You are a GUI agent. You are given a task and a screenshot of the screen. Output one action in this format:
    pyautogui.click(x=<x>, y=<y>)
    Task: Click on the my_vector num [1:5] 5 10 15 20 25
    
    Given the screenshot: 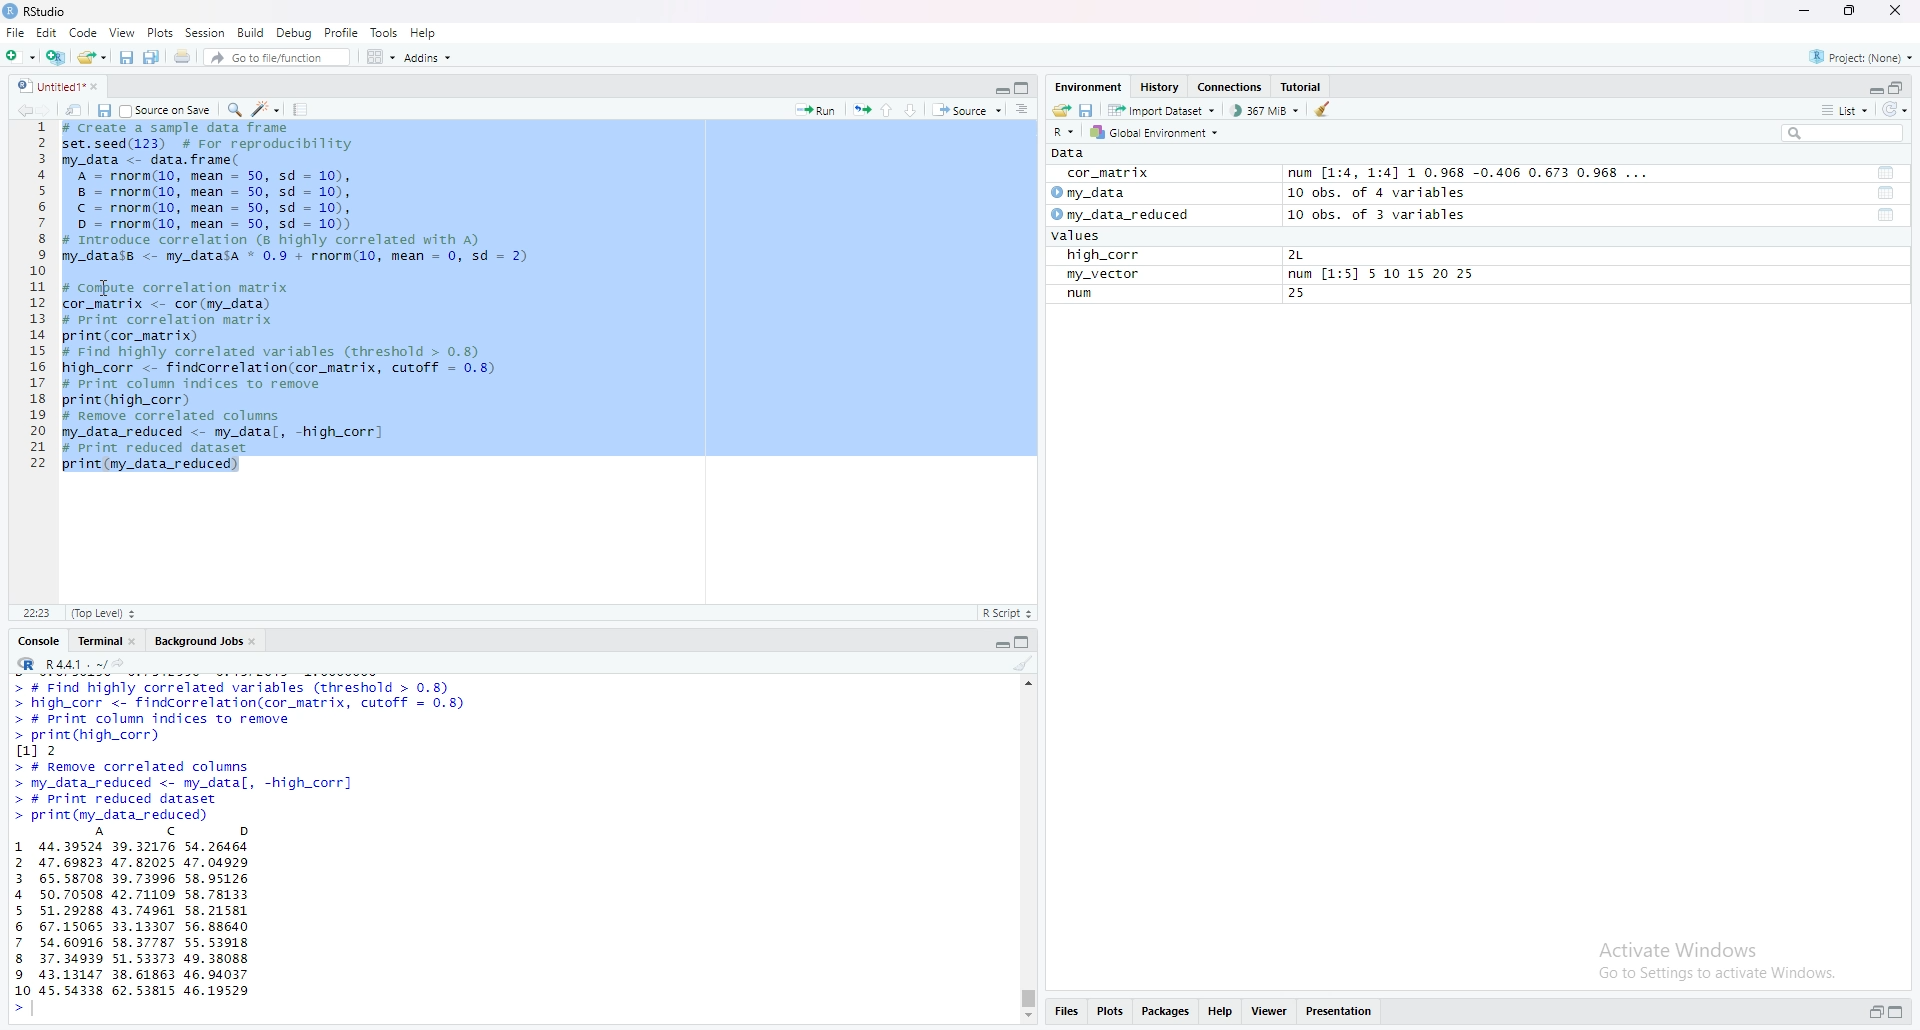 What is the action you would take?
    pyautogui.click(x=1272, y=275)
    